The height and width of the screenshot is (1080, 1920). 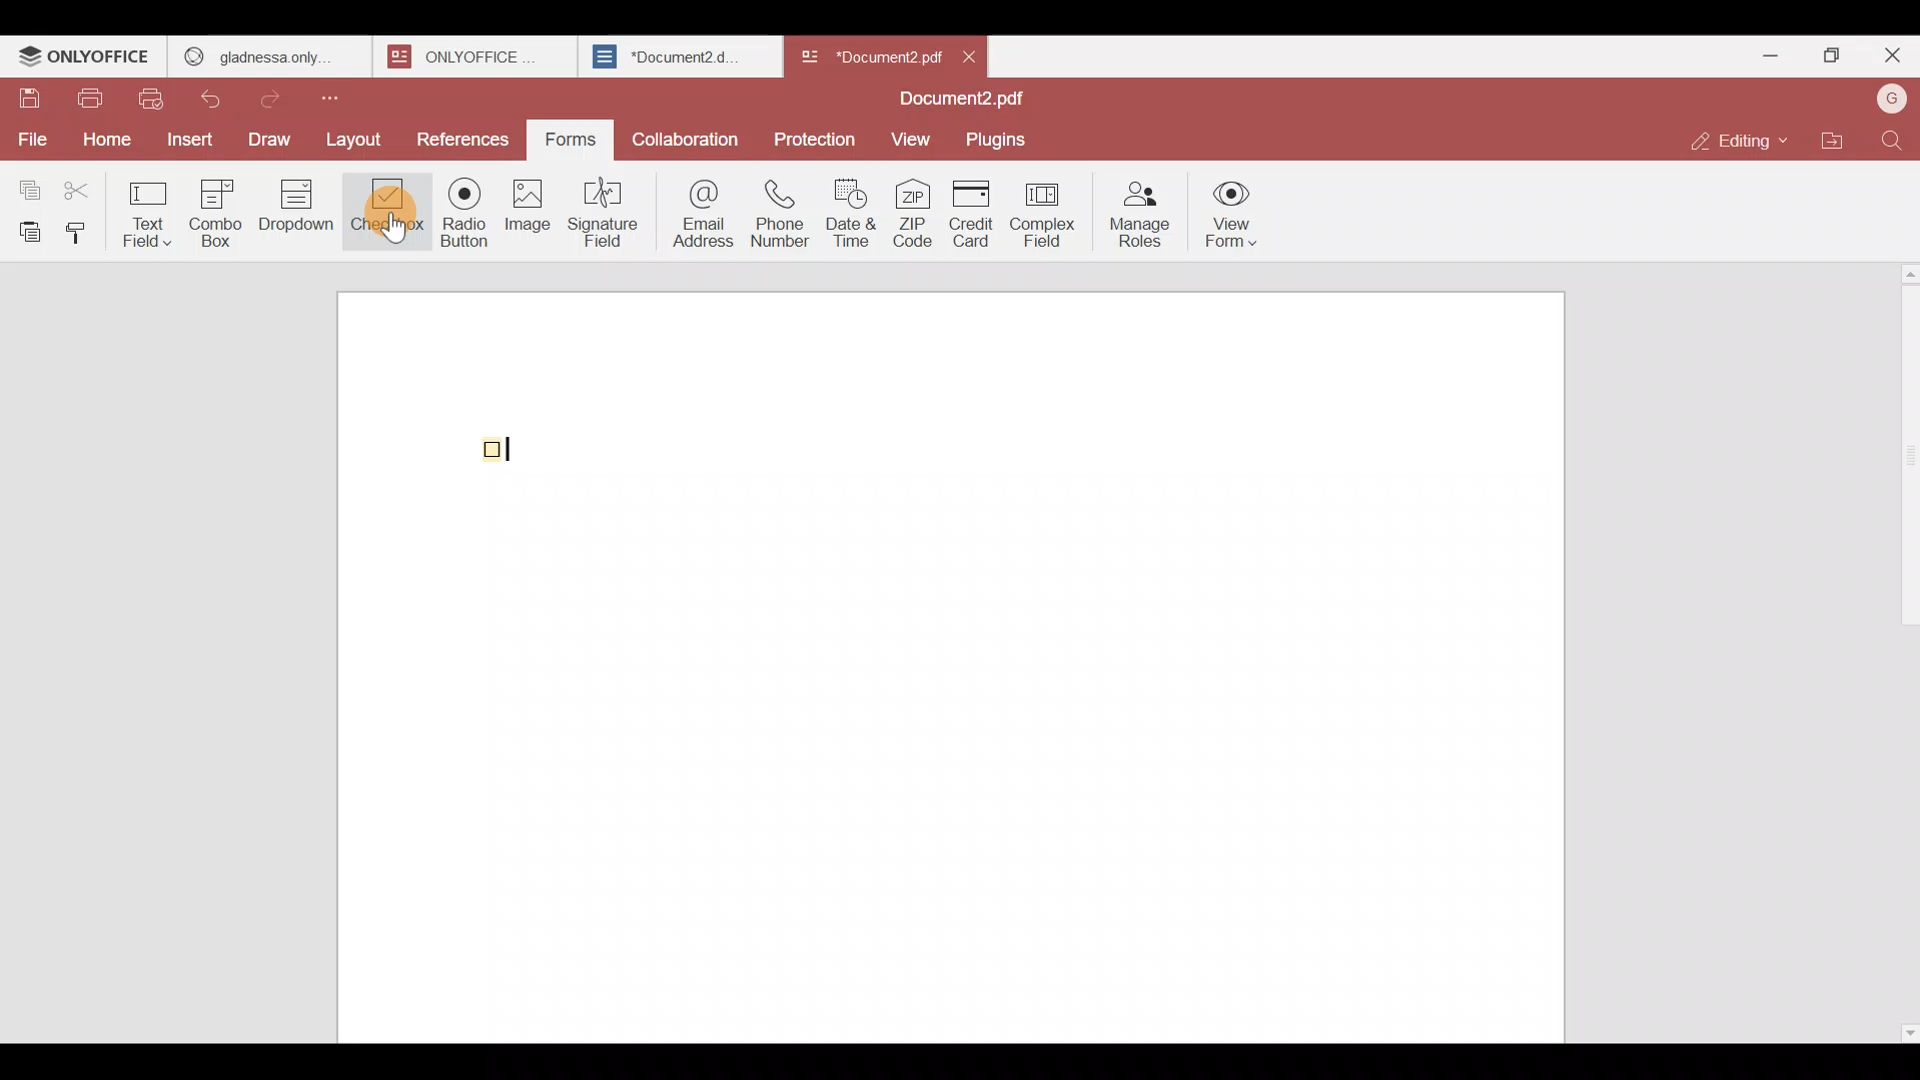 I want to click on Credit card, so click(x=967, y=215).